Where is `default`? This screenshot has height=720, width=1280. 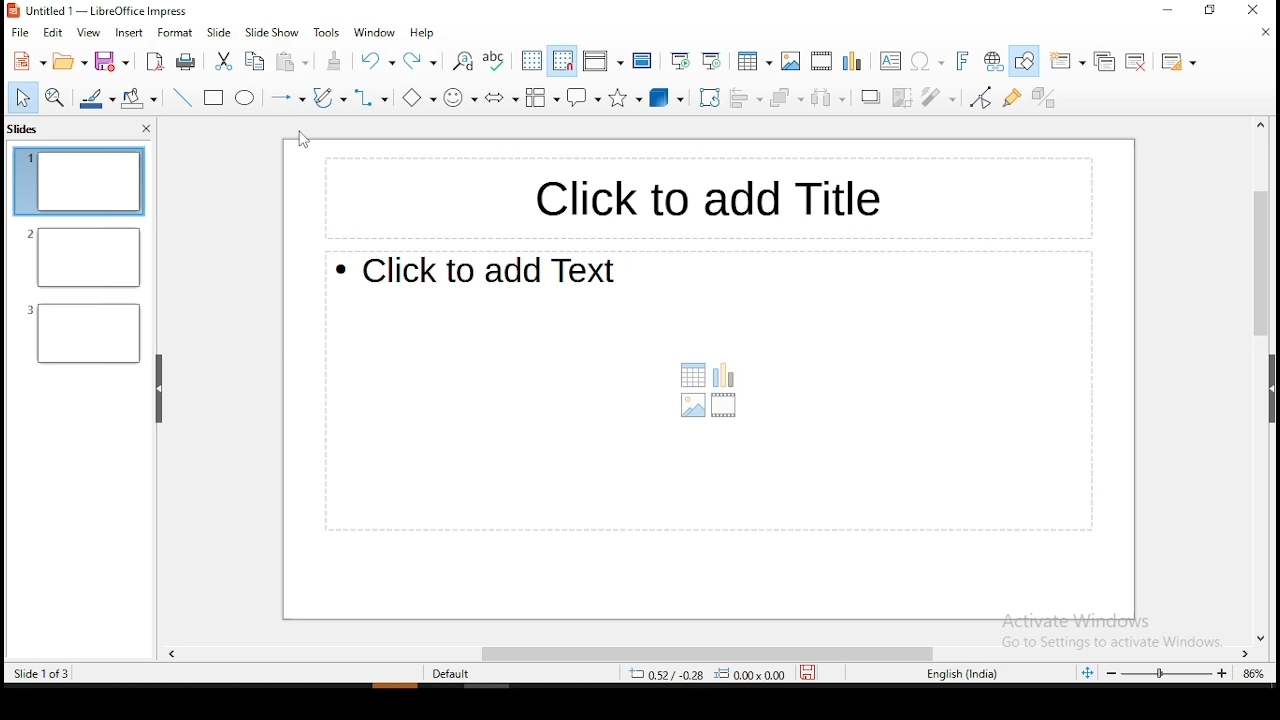
default is located at coordinates (456, 674).